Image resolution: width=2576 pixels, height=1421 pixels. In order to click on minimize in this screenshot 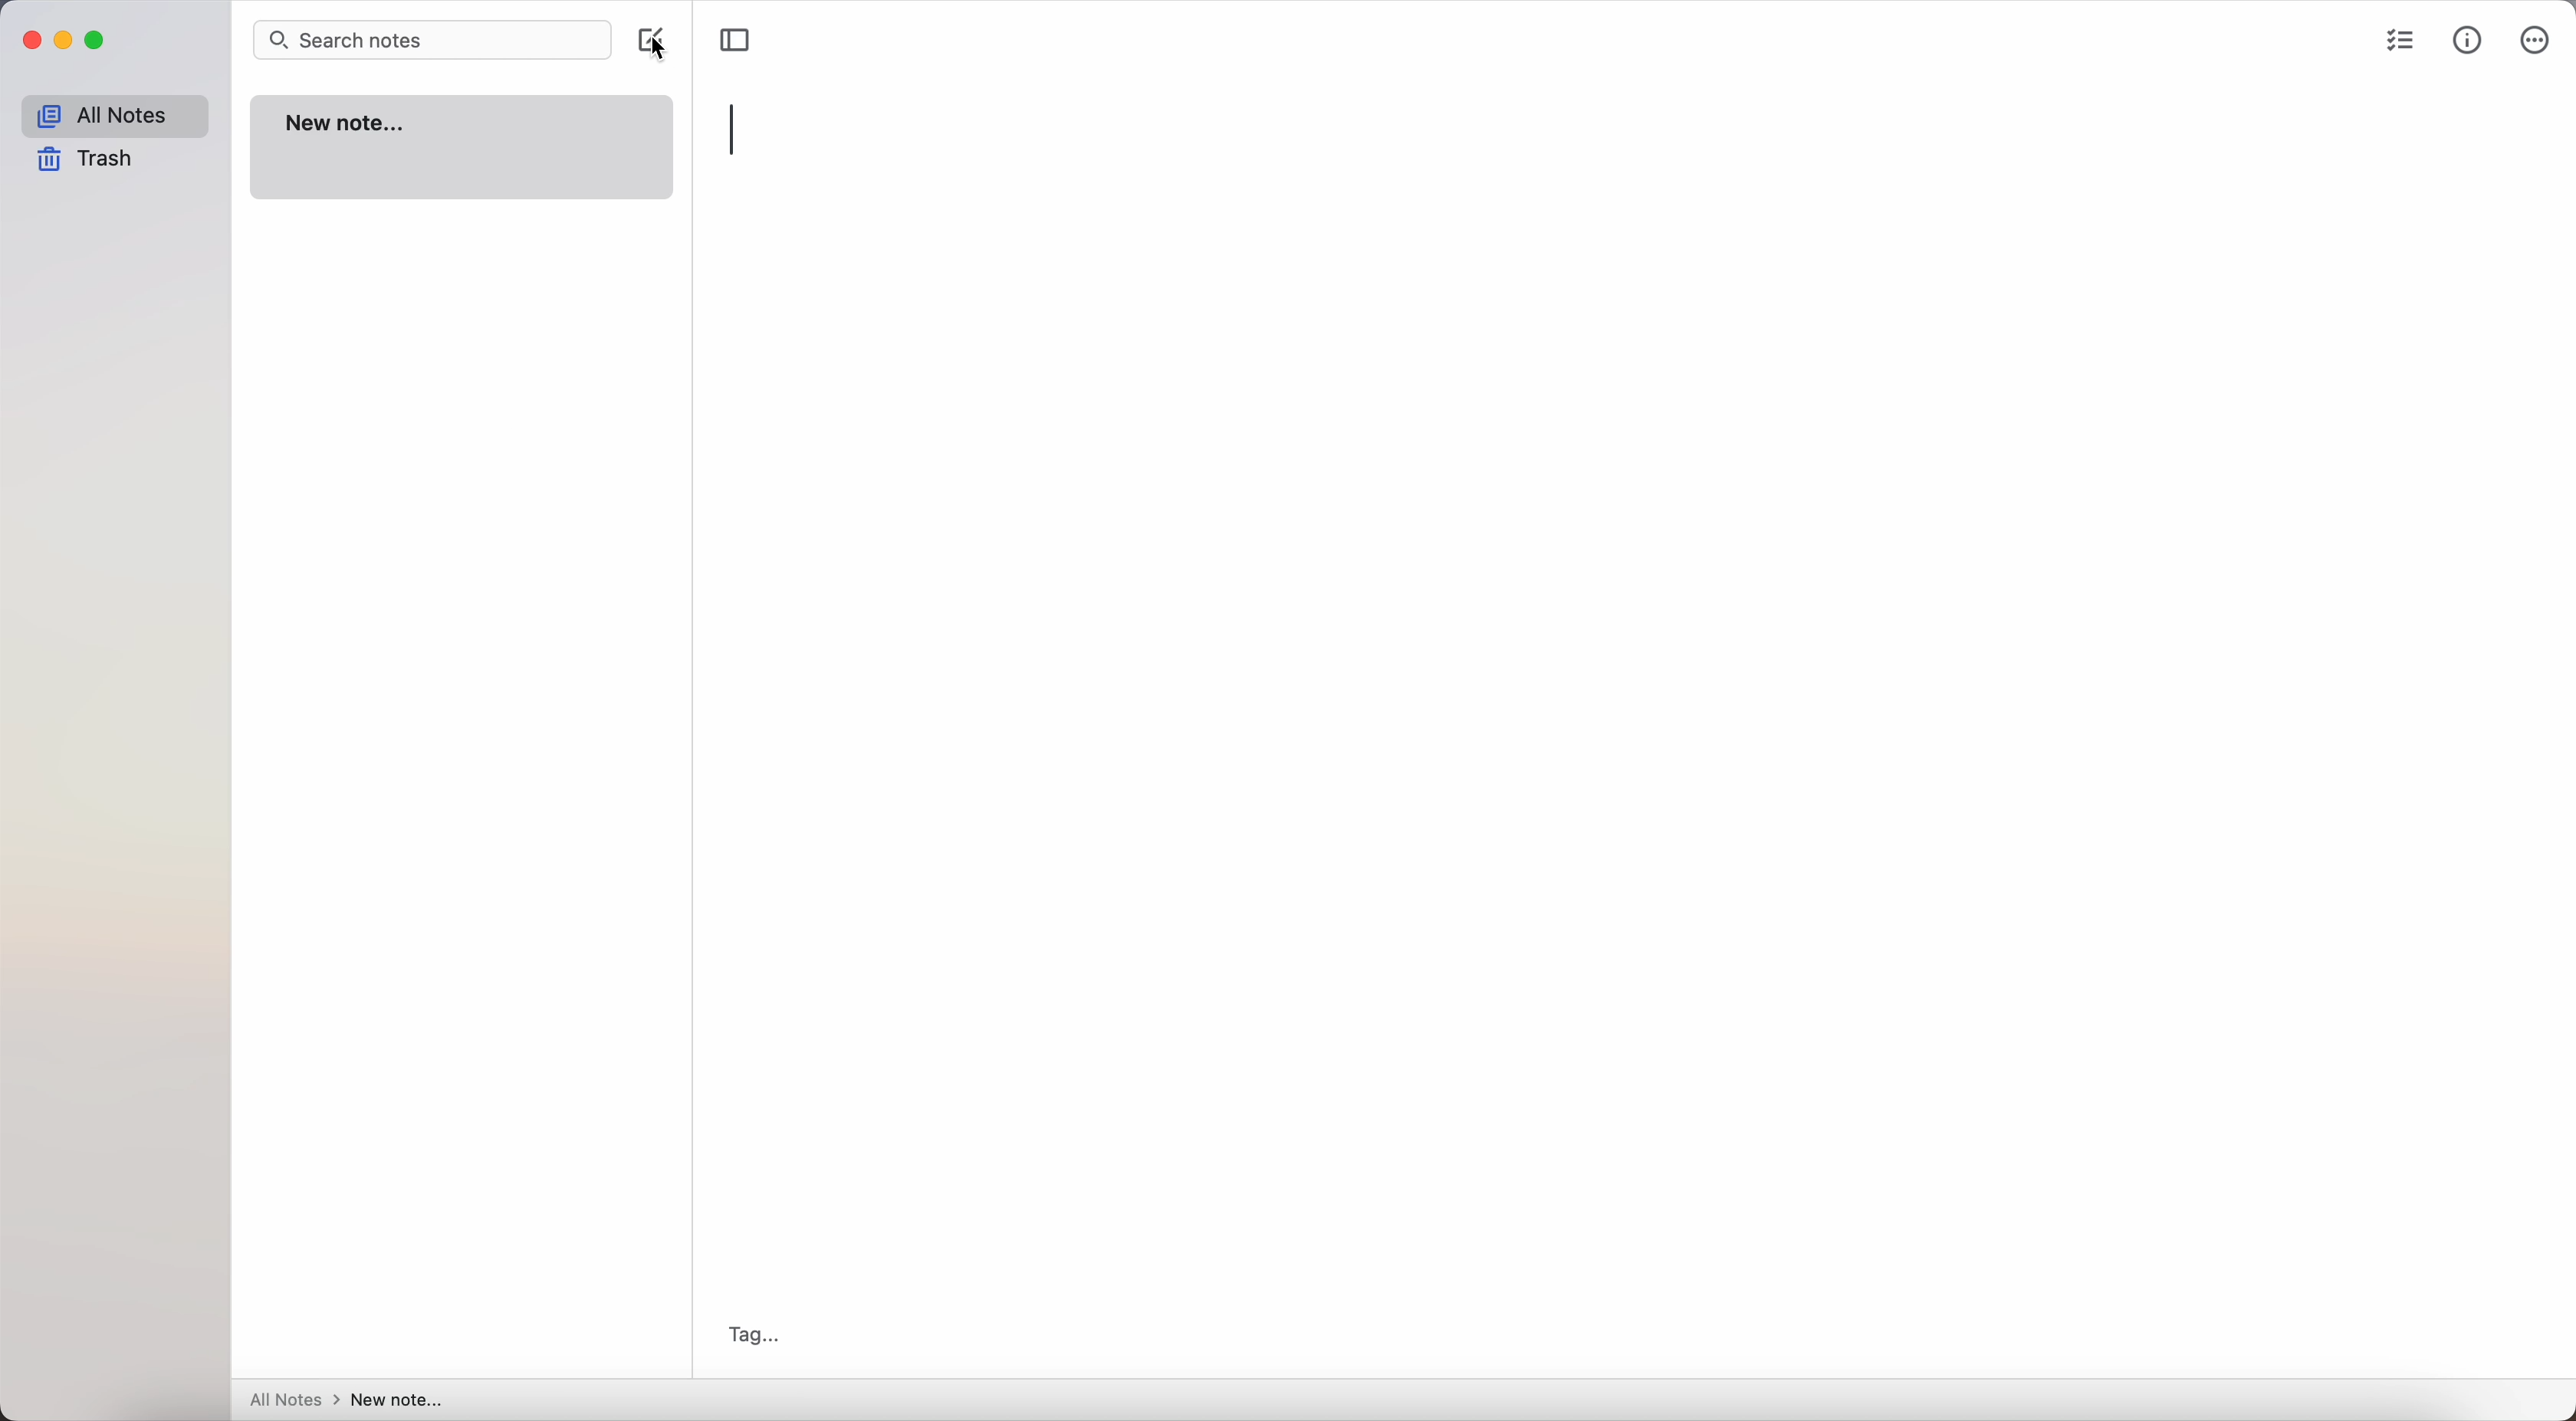, I will do `click(69, 41)`.